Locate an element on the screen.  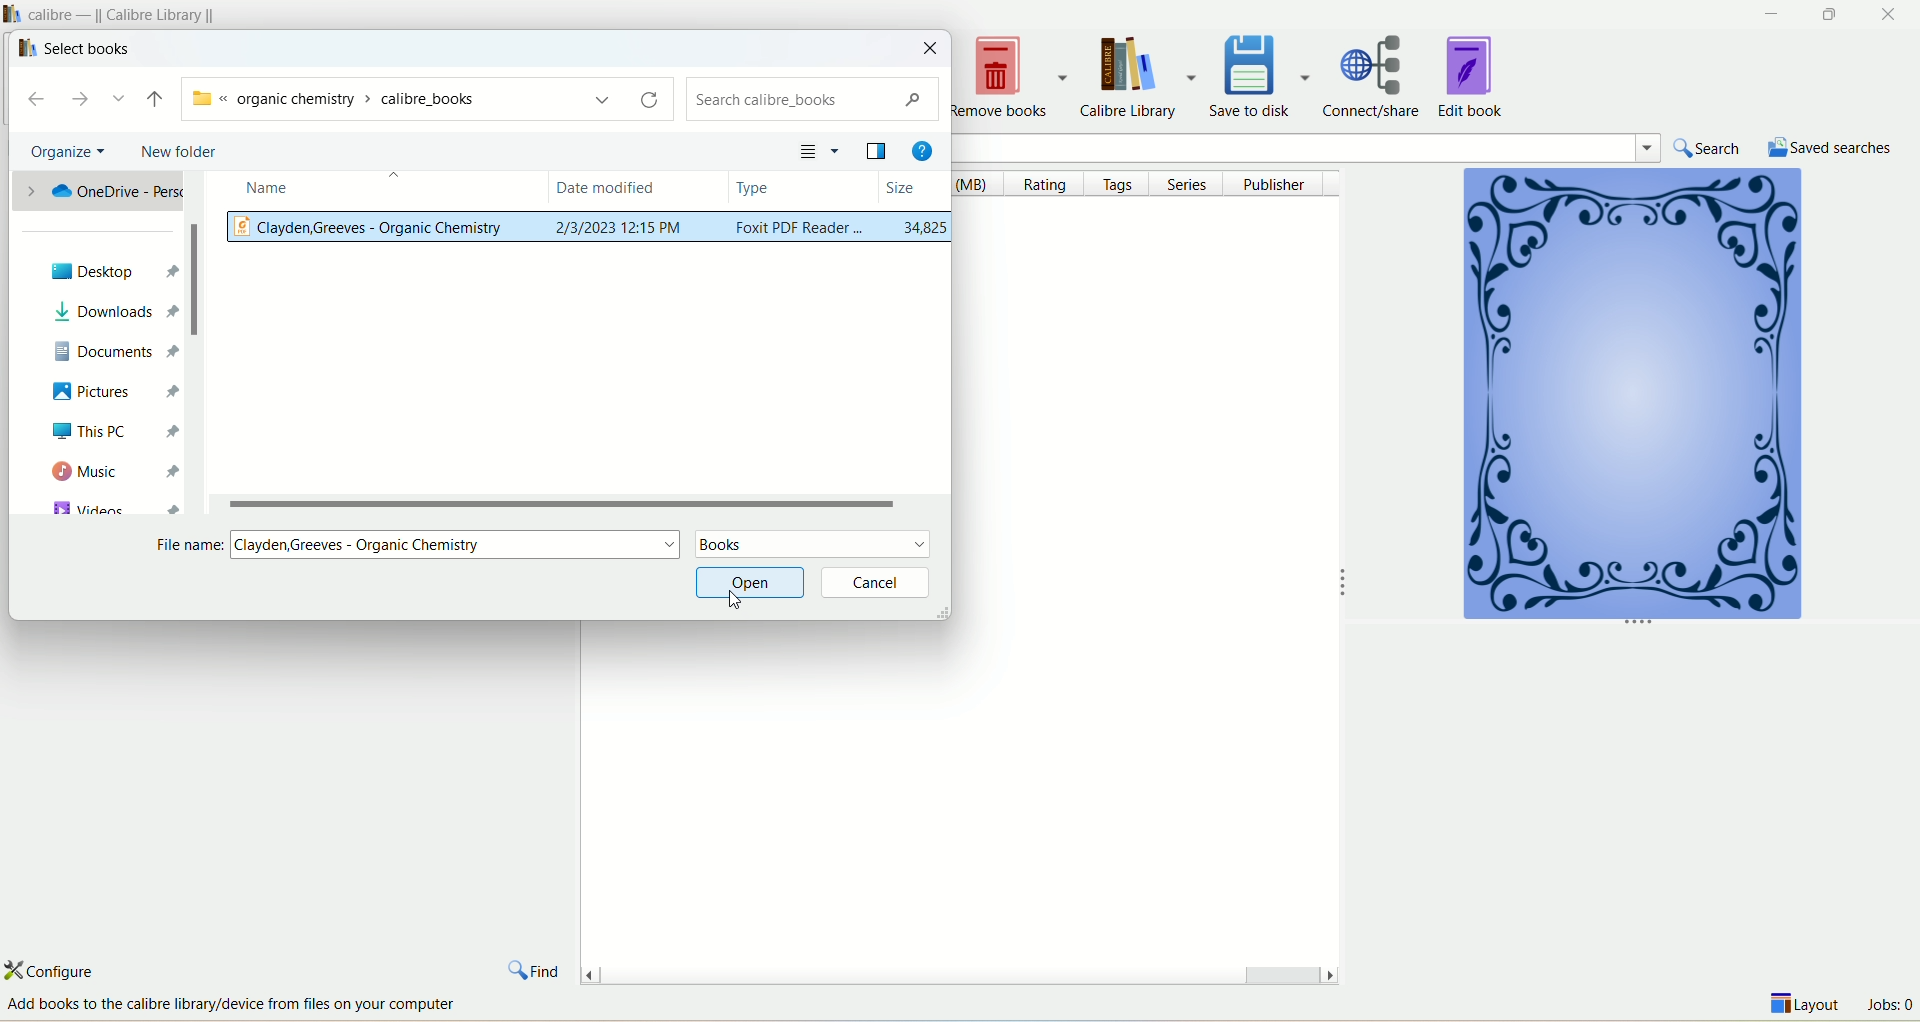
open is located at coordinates (748, 584).